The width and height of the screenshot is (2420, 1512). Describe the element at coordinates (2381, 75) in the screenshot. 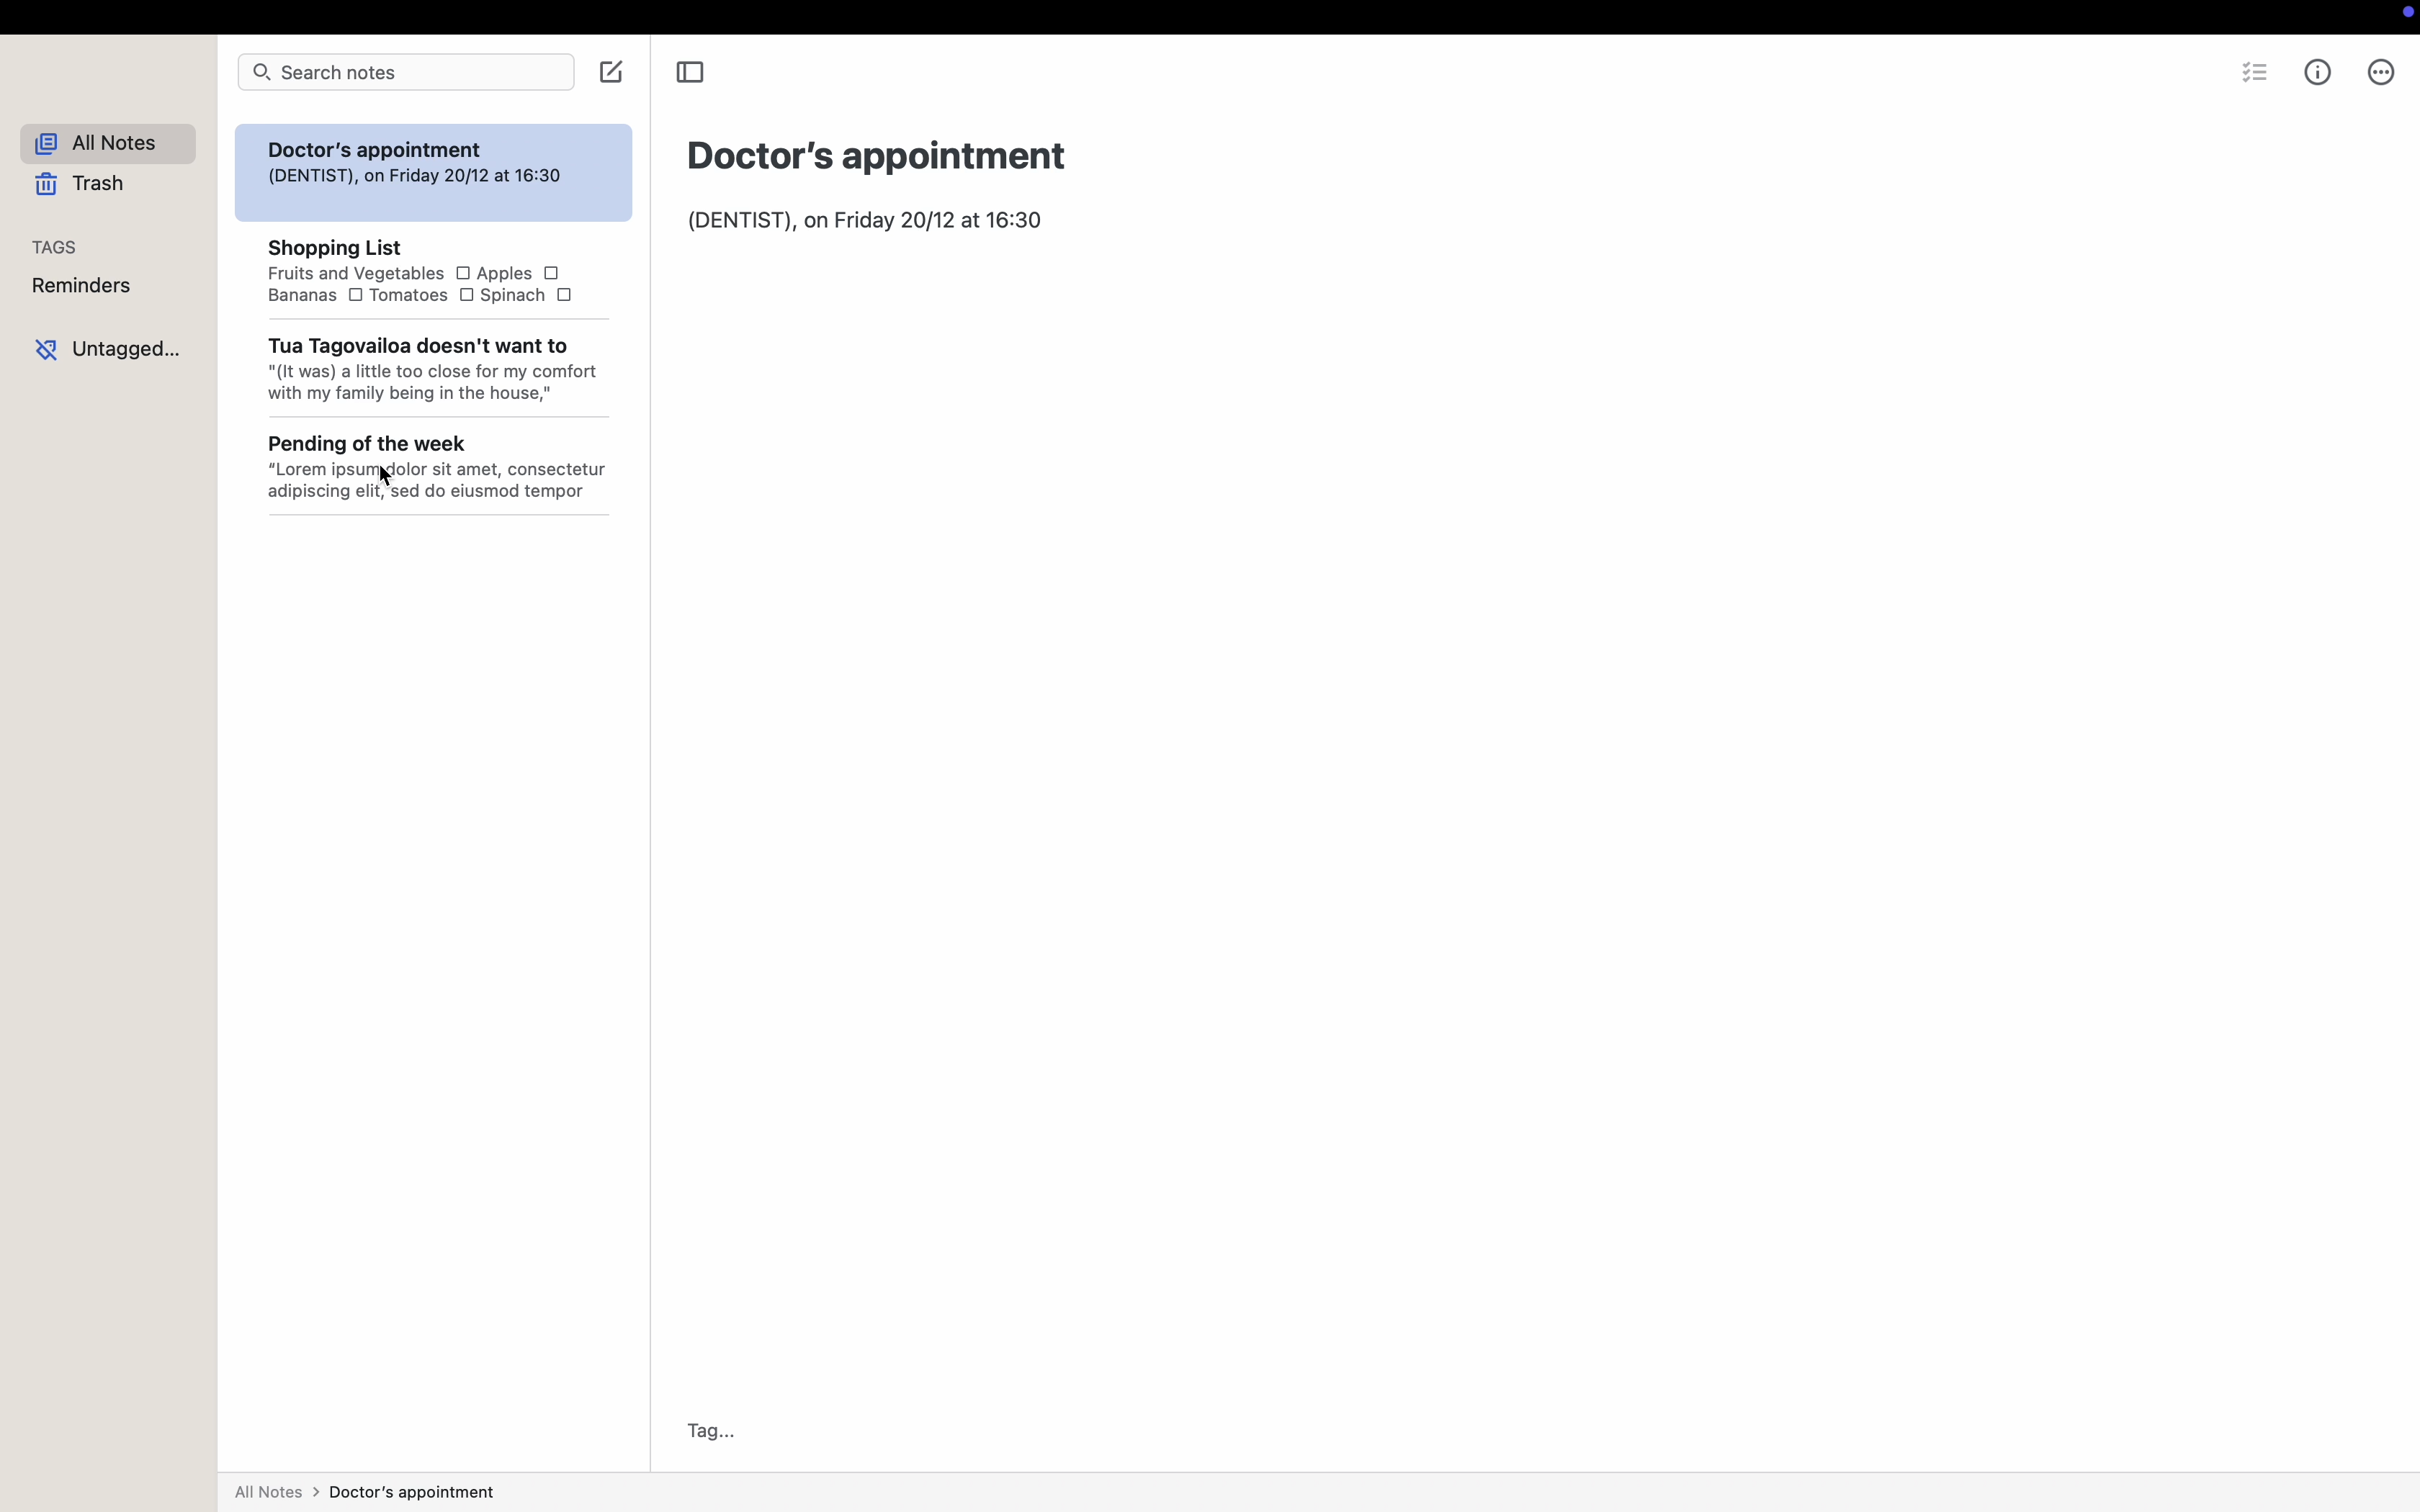

I see `more options` at that location.